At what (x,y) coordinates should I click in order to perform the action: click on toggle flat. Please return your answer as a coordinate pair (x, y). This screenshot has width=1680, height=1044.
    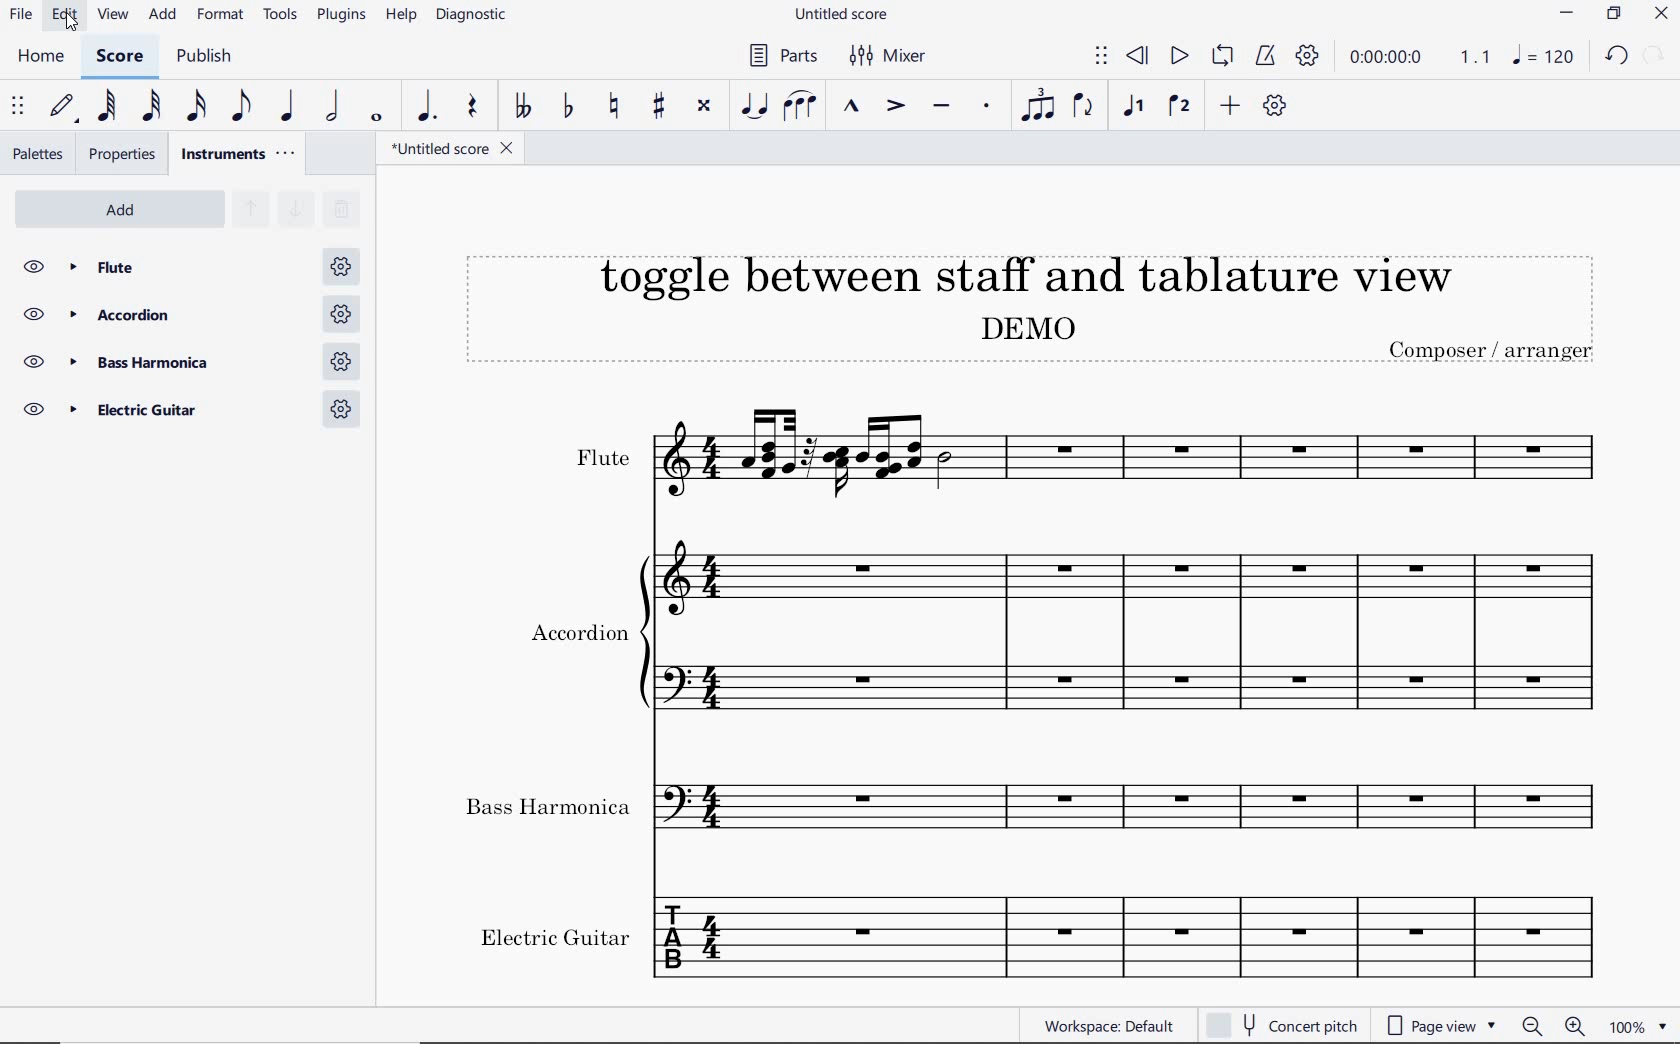
    Looking at the image, I should click on (569, 106).